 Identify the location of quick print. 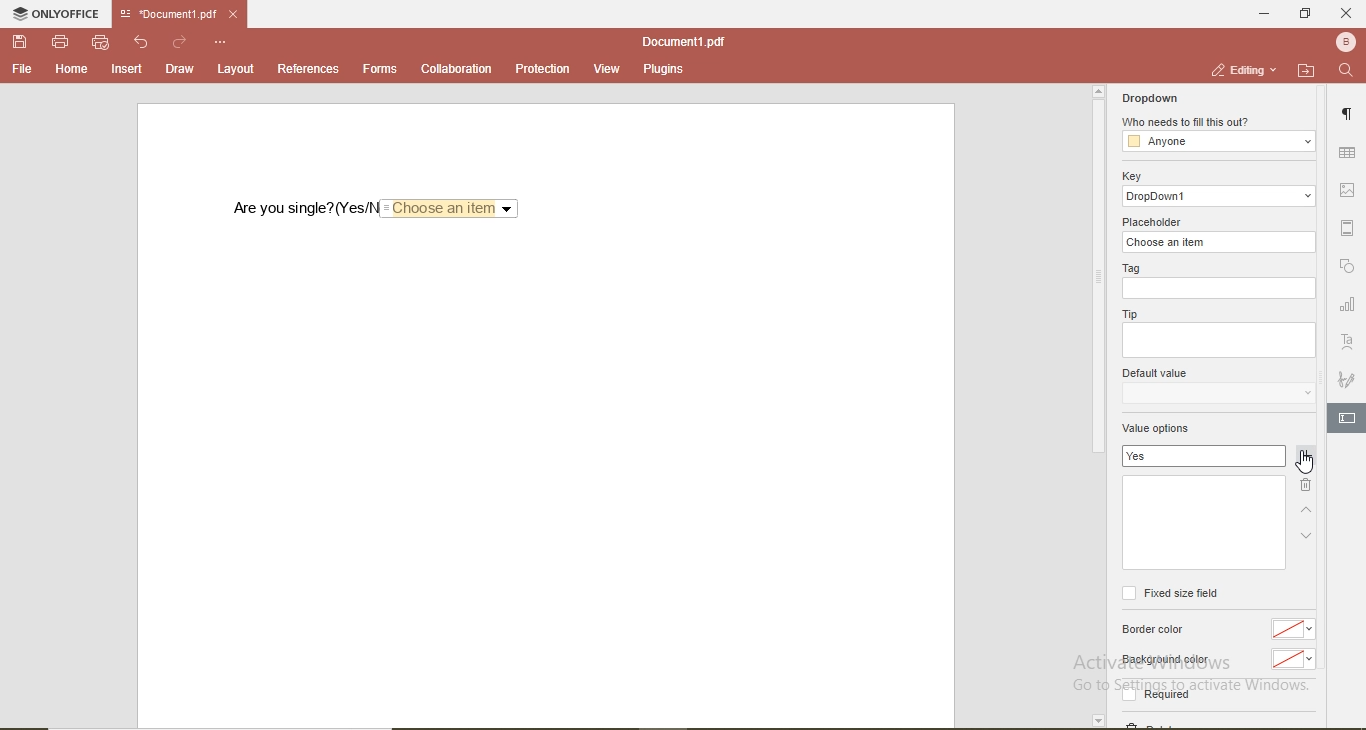
(101, 43).